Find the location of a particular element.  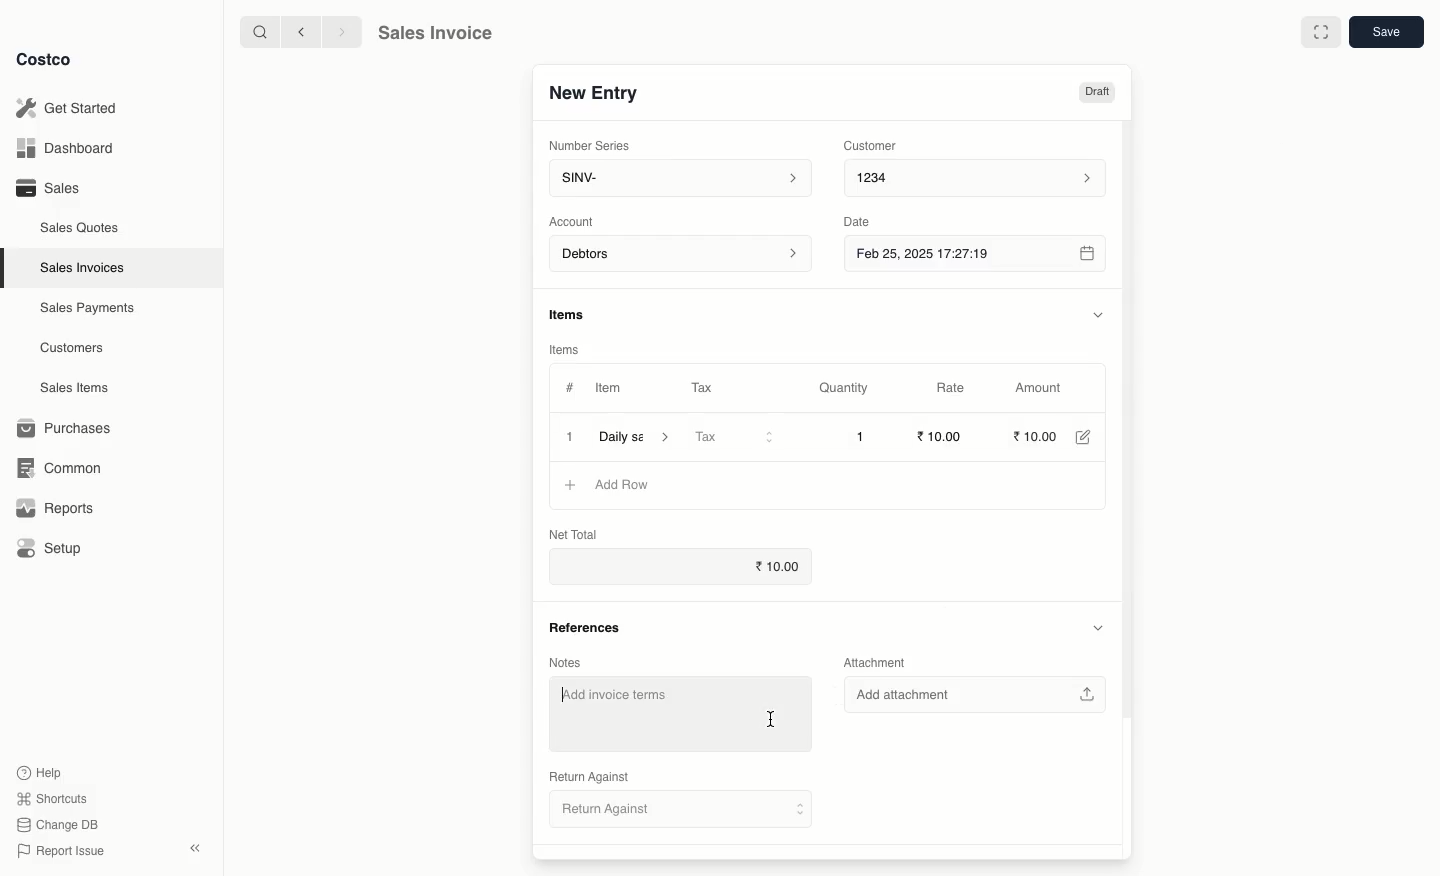

Notes is located at coordinates (566, 662).